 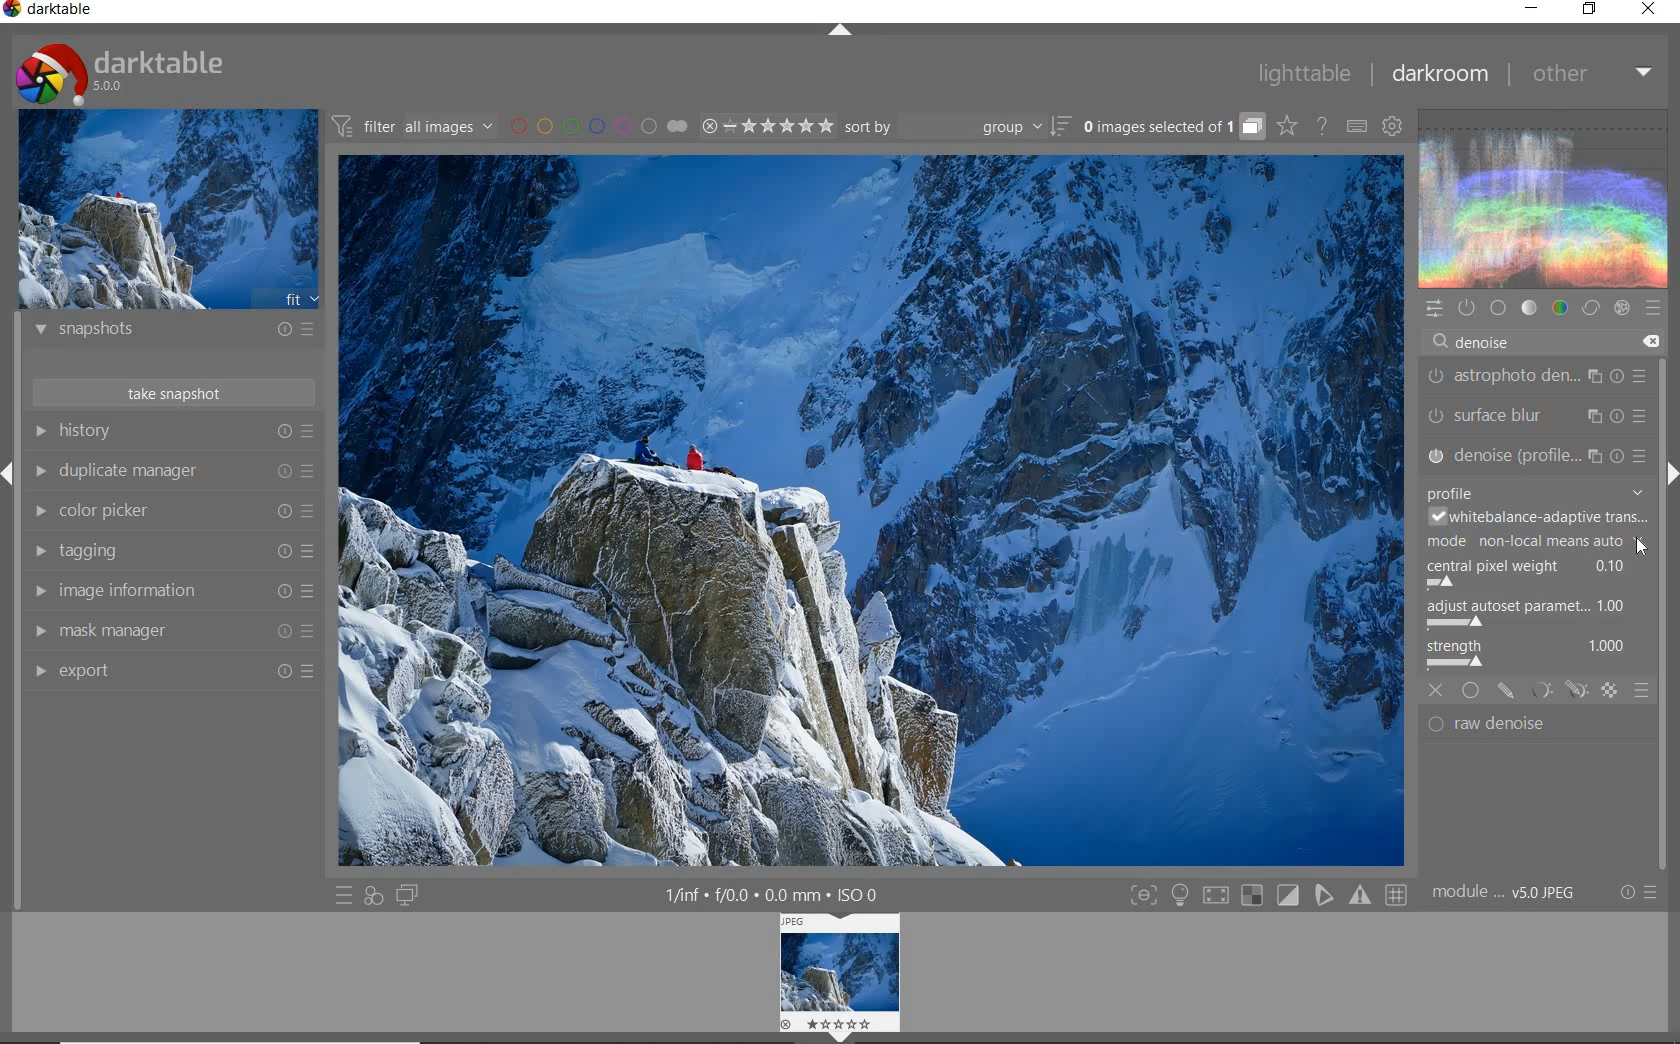 I want to click on IMAGE, so click(x=842, y=977).